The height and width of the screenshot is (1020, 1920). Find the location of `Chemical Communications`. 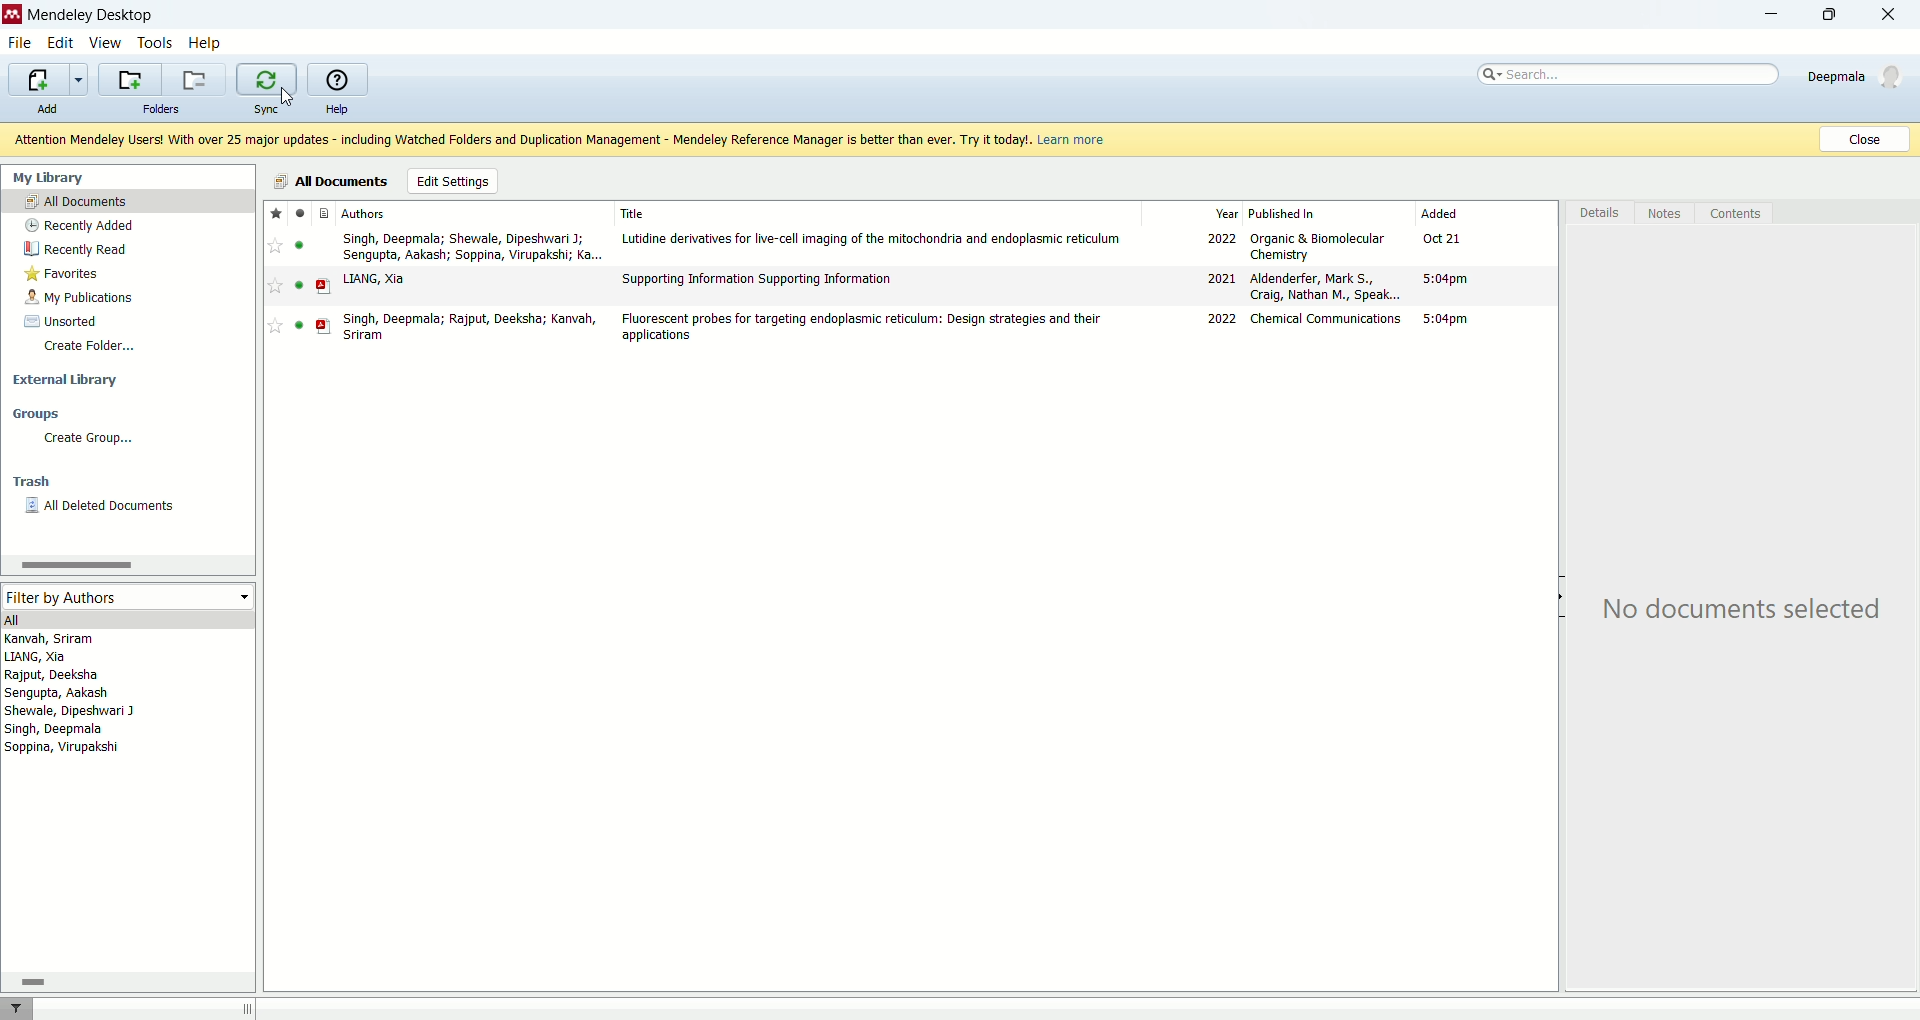

Chemical Communications is located at coordinates (1327, 319).